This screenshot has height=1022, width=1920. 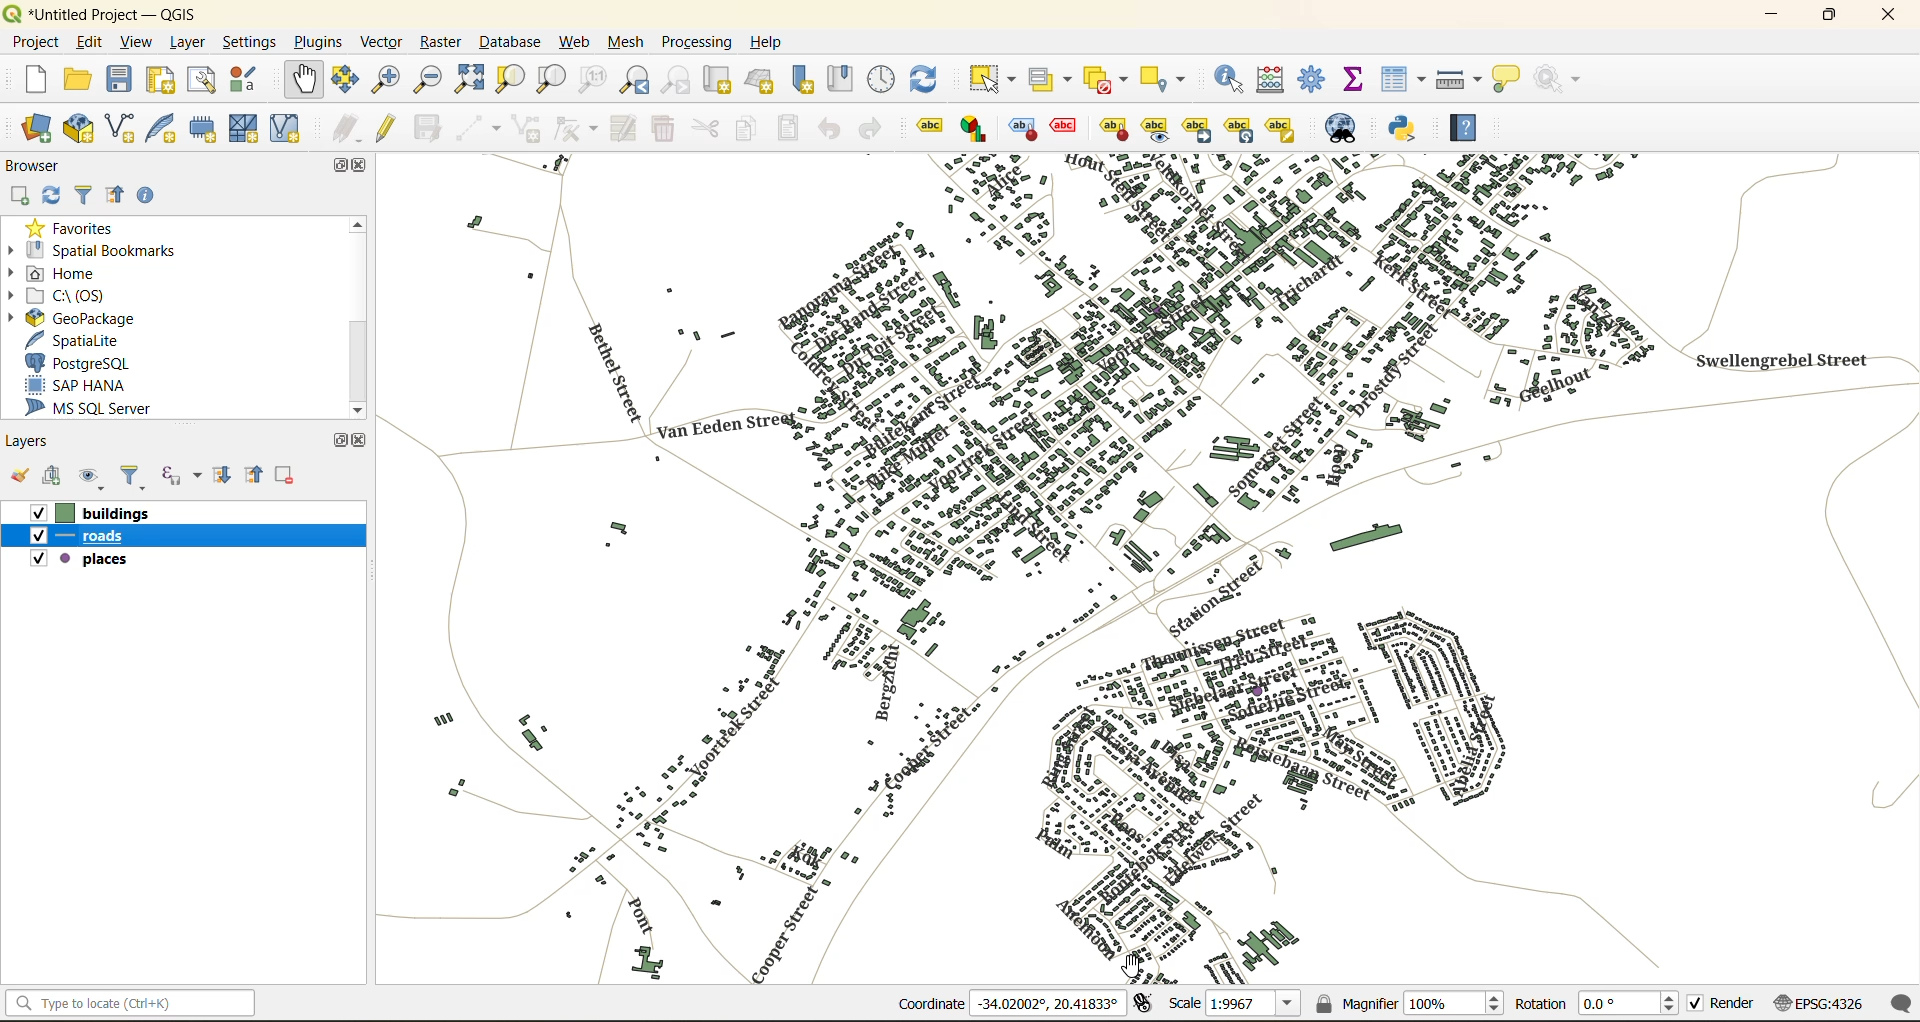 I want to click on digitize, so click(x=479, y=131).